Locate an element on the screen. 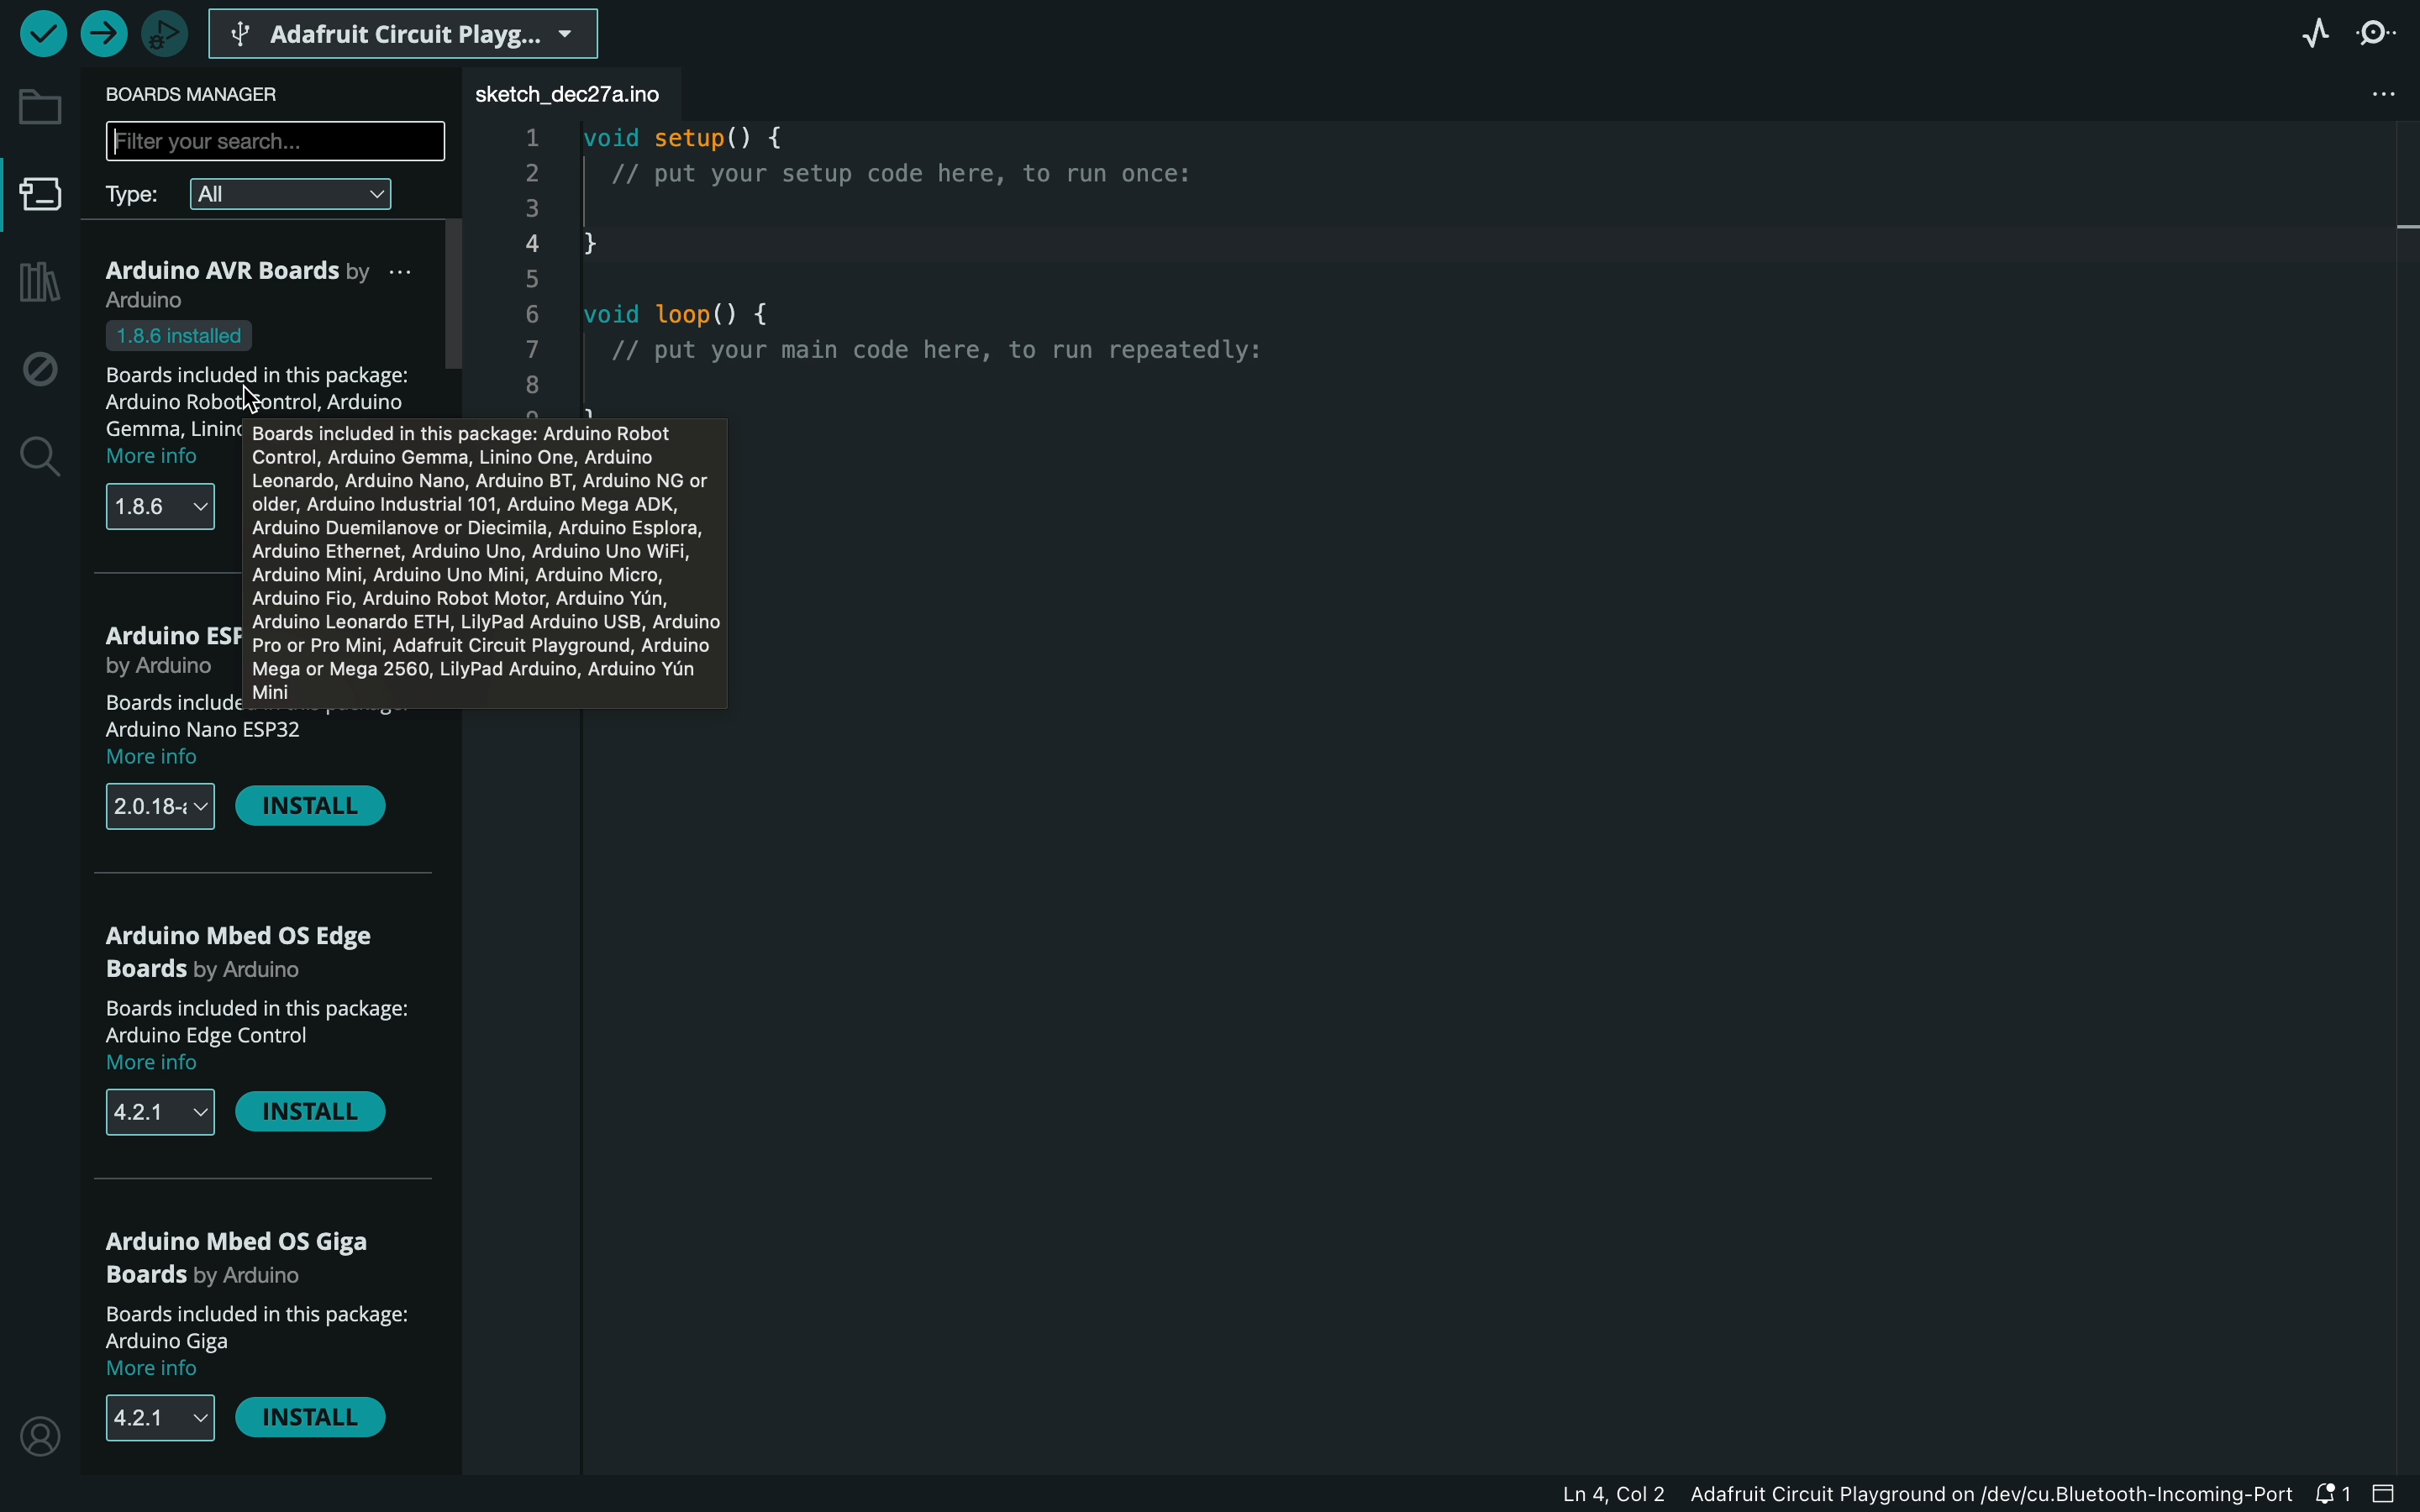  serial plotter is located at coordinates (2312, 38).